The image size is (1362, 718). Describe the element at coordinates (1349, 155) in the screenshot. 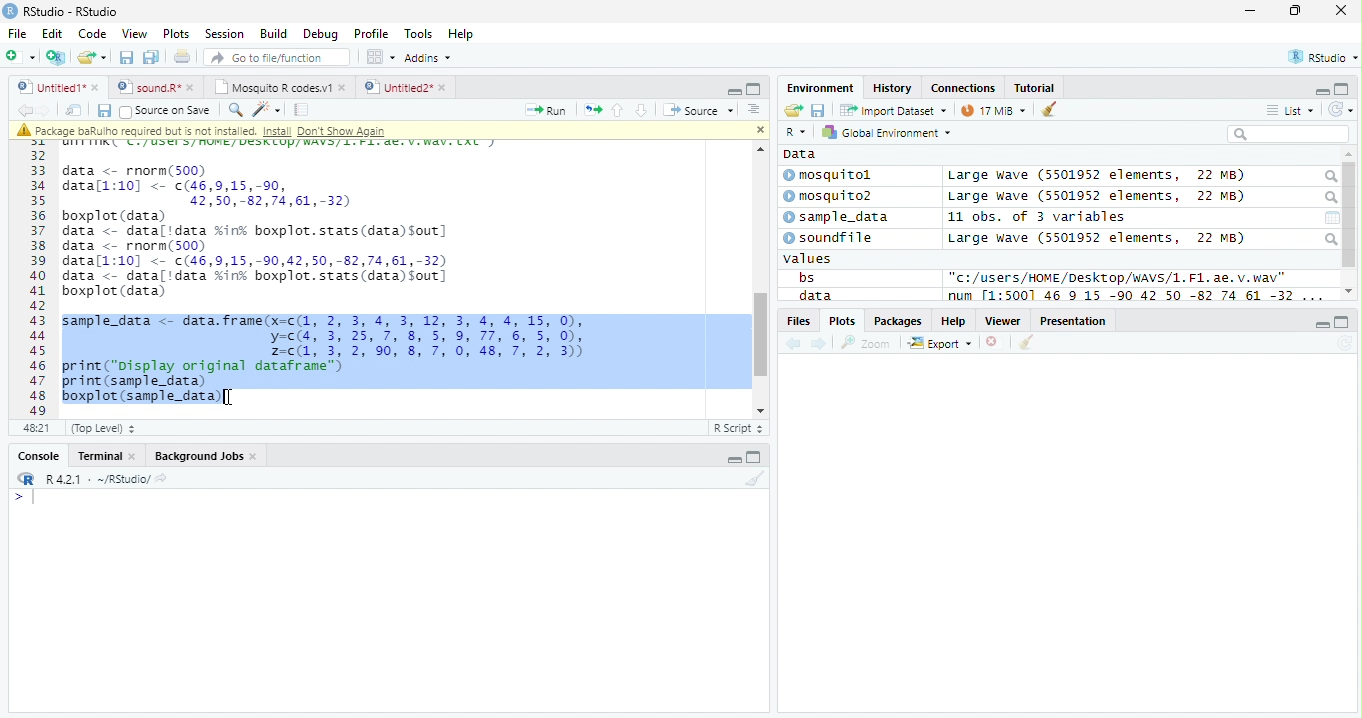

I see `scroll up` at that location.